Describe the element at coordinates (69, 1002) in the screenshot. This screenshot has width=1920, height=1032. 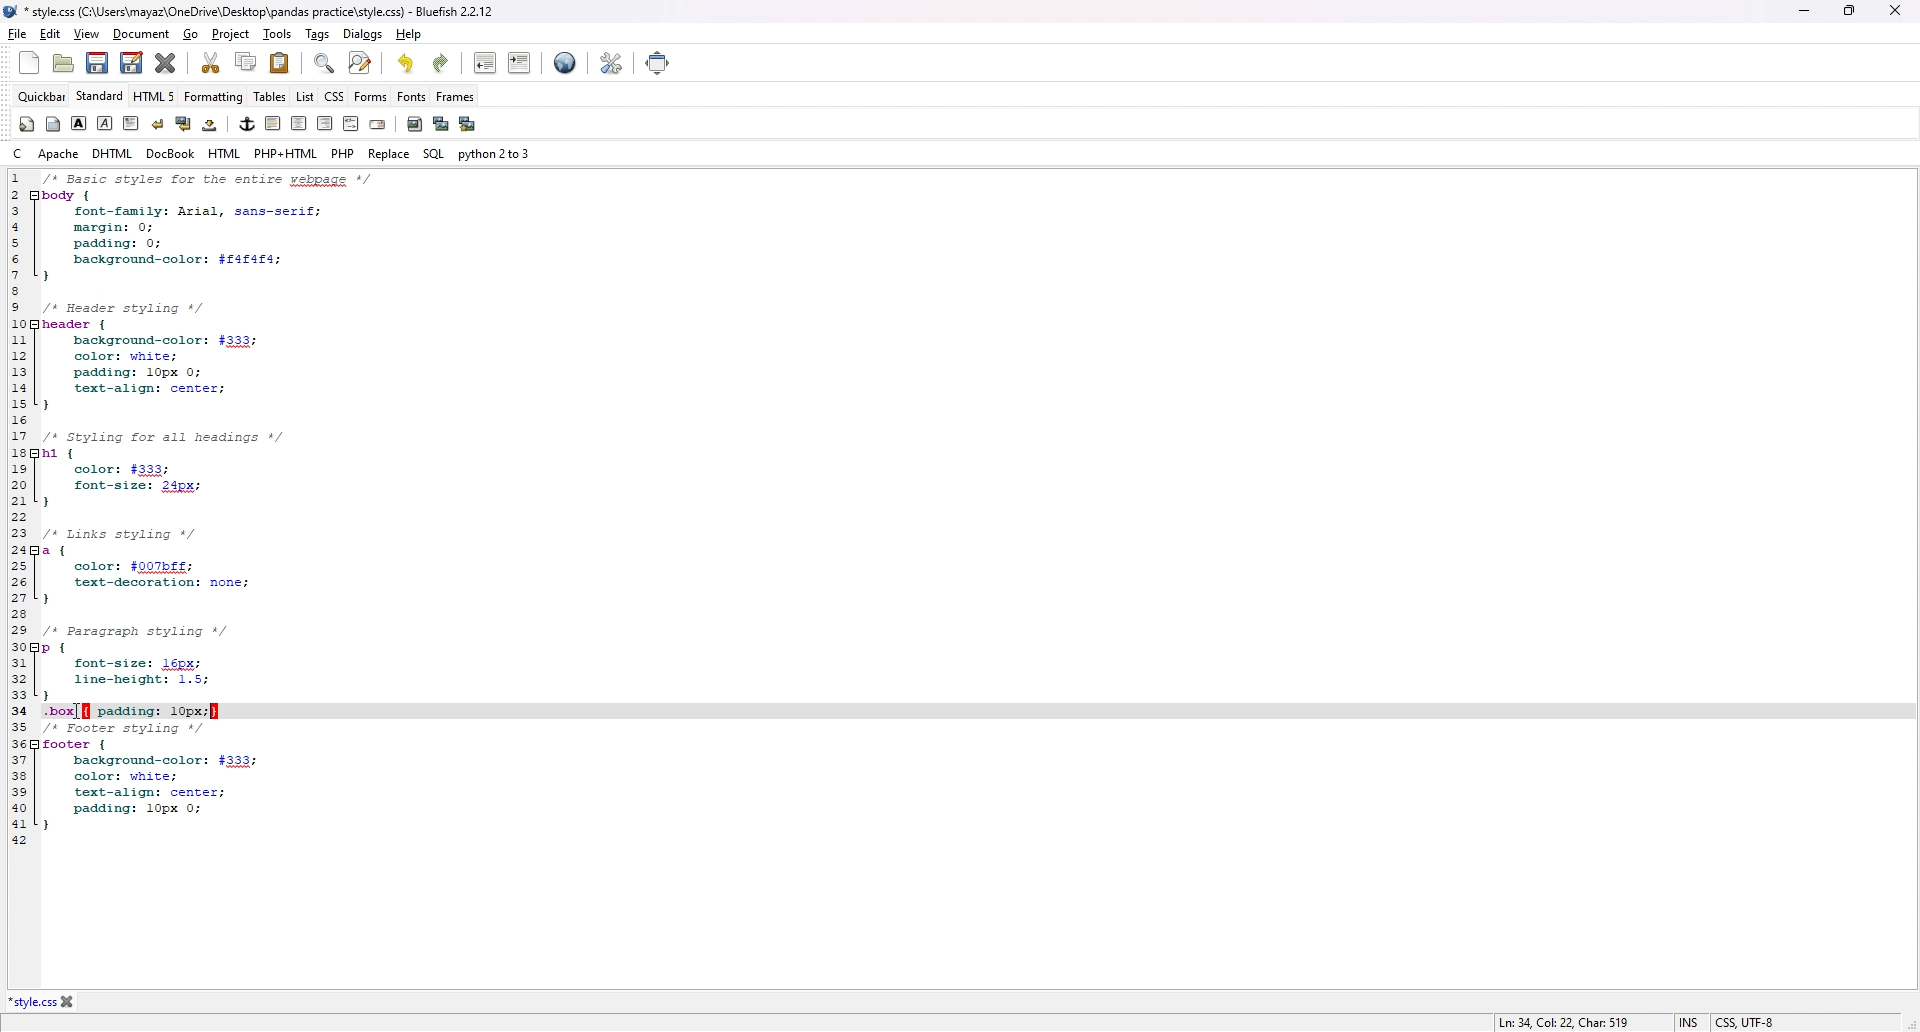
I see `close tab` at that location.